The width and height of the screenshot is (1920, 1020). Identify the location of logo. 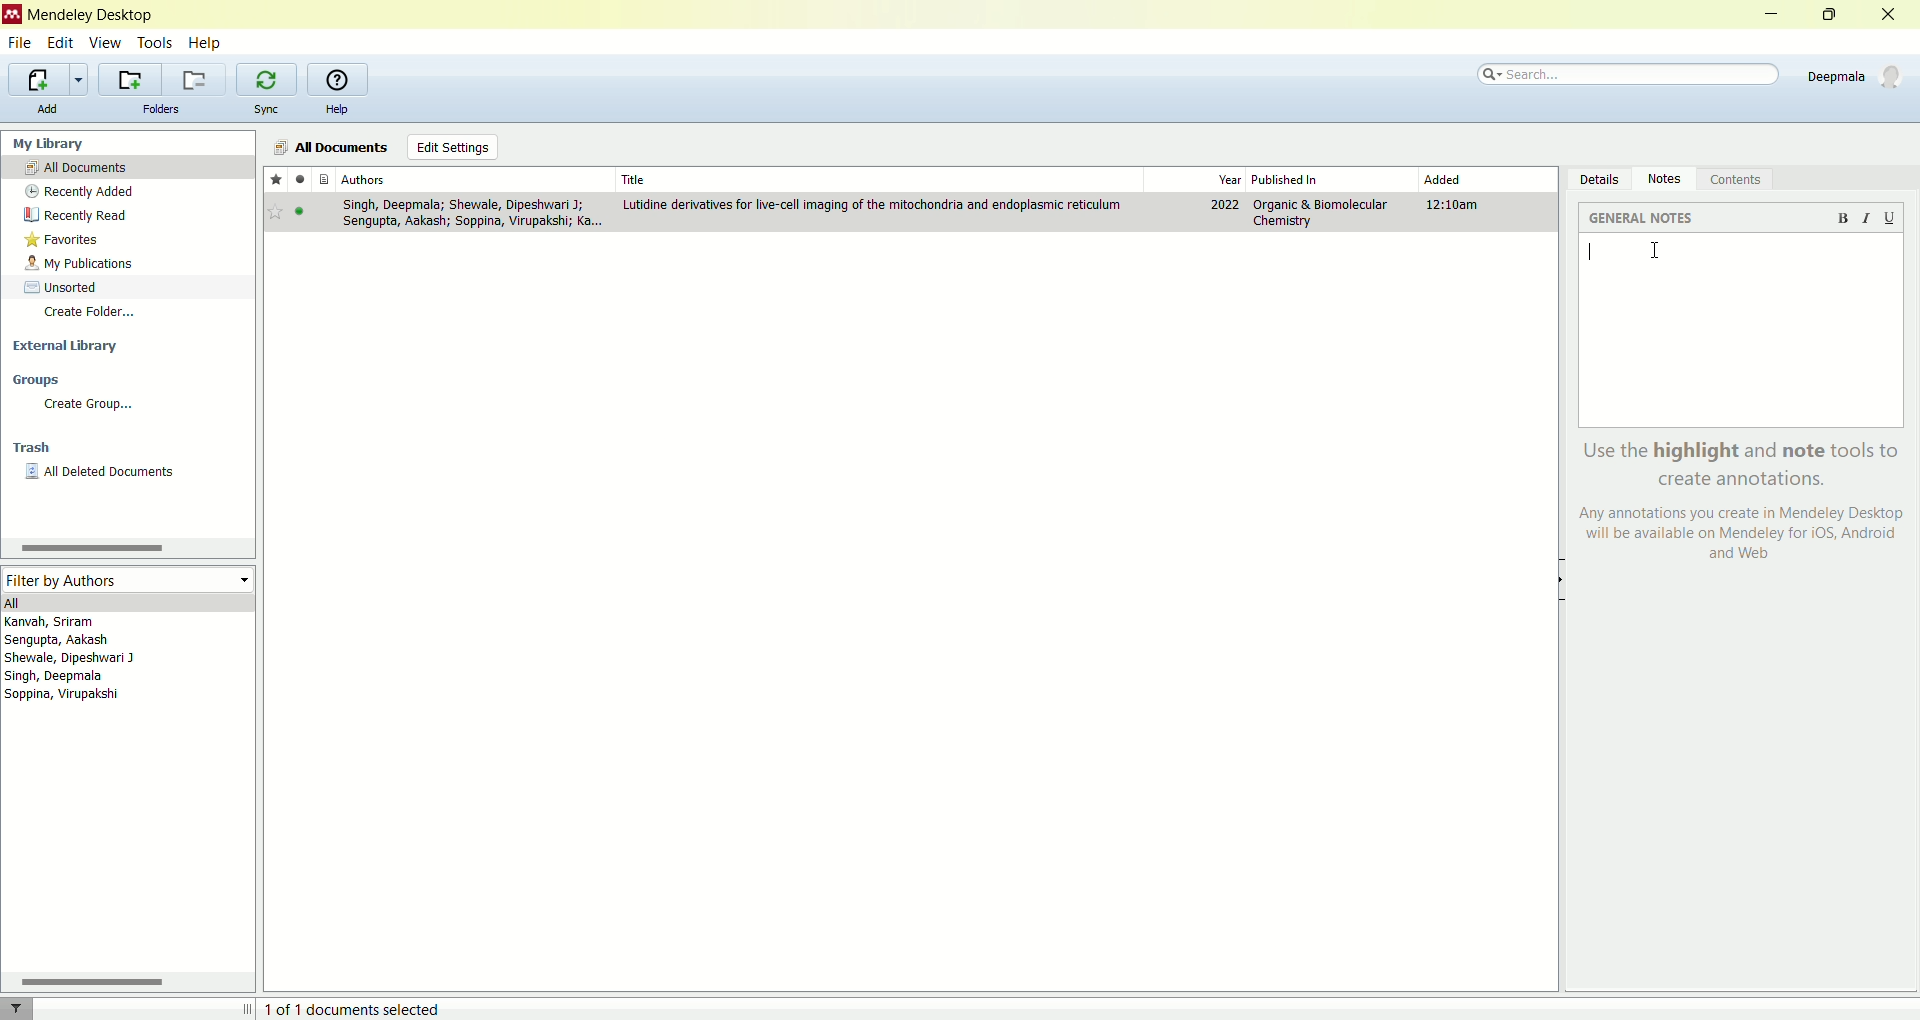
(12, 15).